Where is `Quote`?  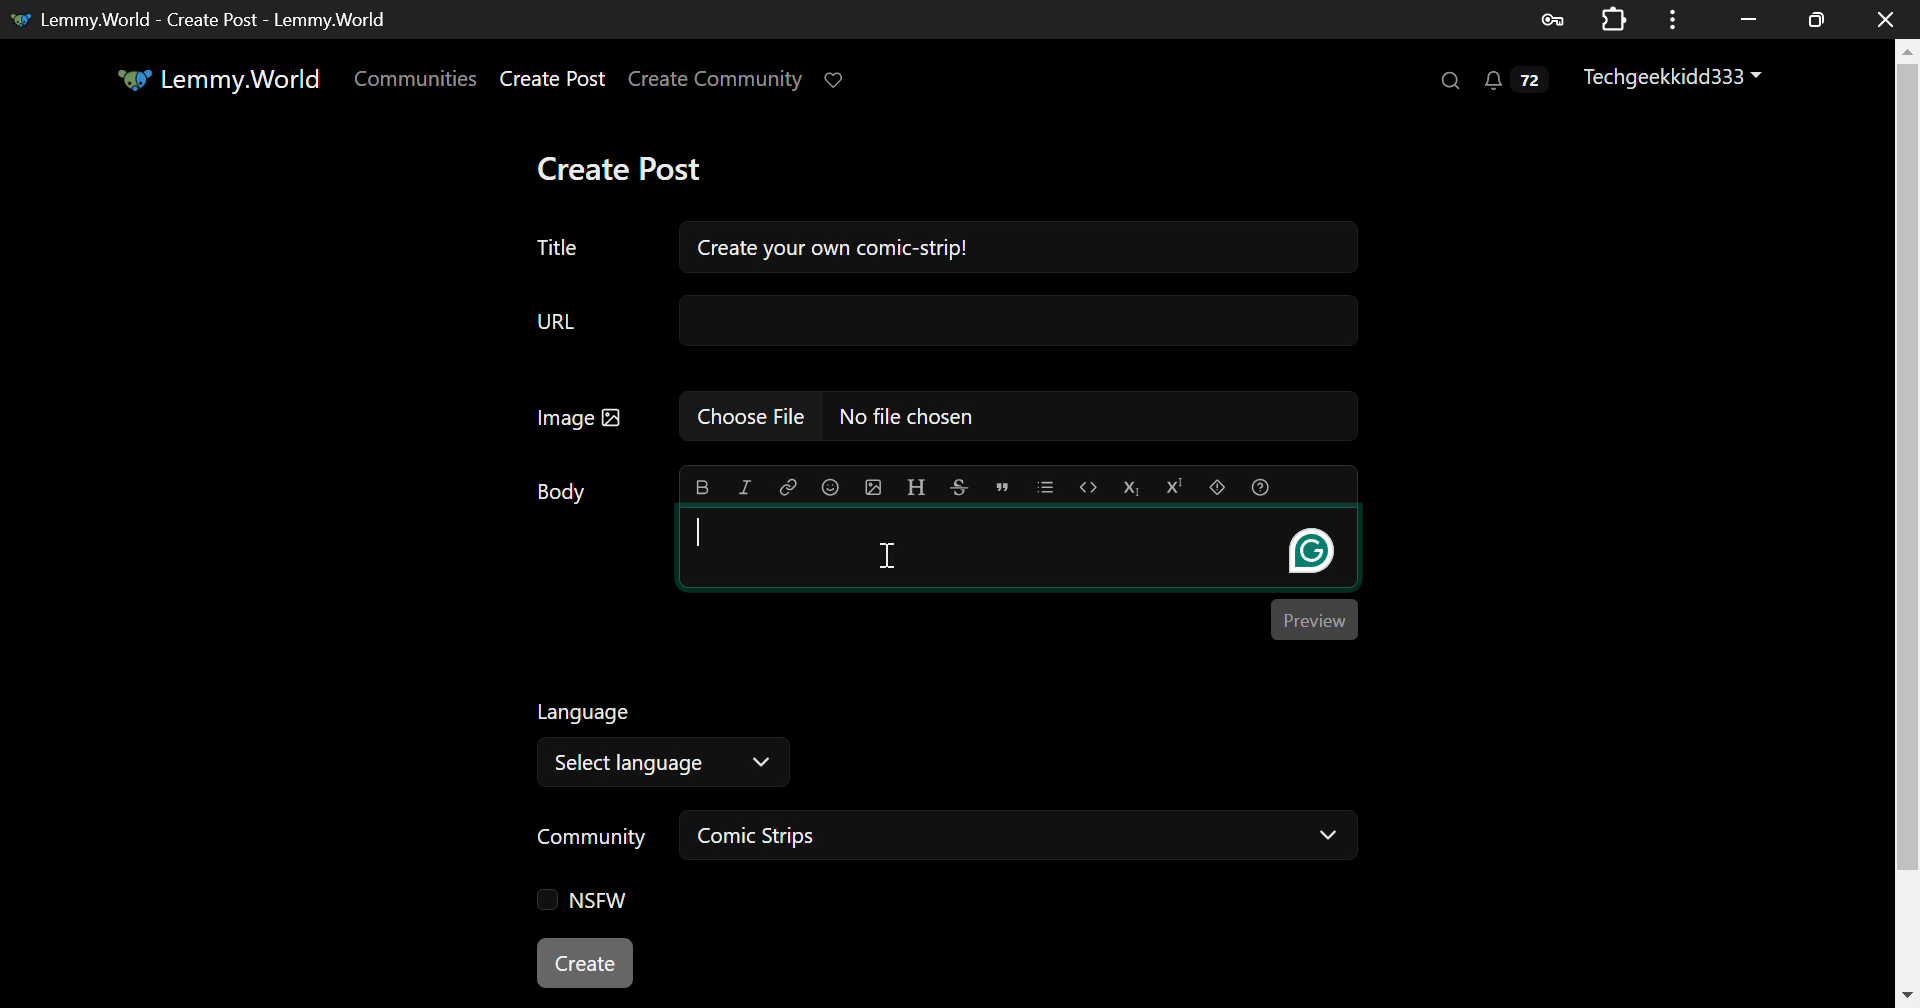 Quote is located at coordinates (1002, 485).